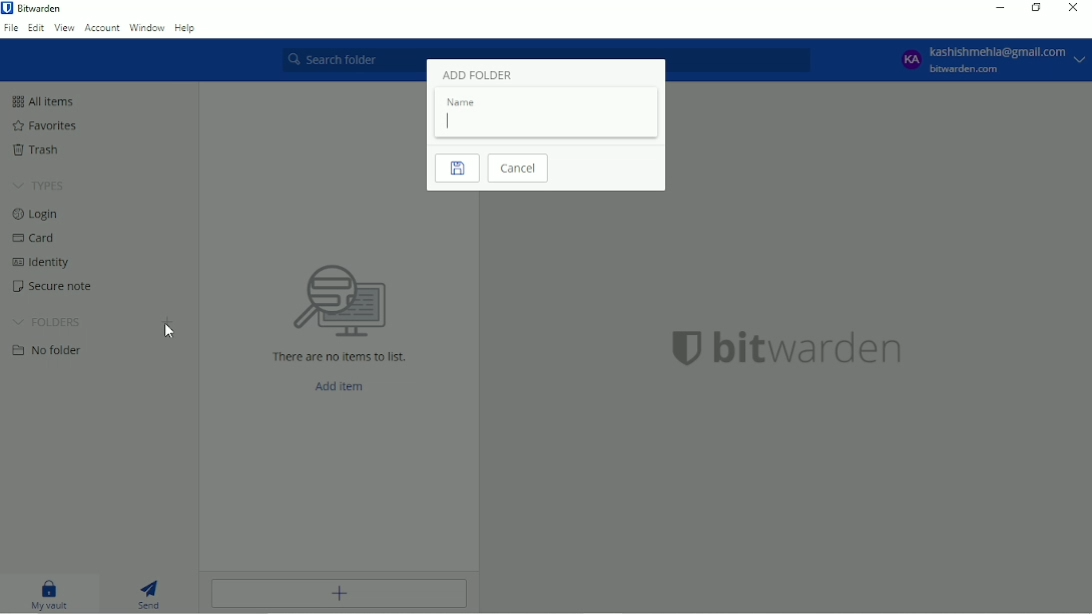 The image size is (1092, 614). What do you see at coordinates (11, 28) in the screenshot?
I see `File` at bounding box center [11, 28].